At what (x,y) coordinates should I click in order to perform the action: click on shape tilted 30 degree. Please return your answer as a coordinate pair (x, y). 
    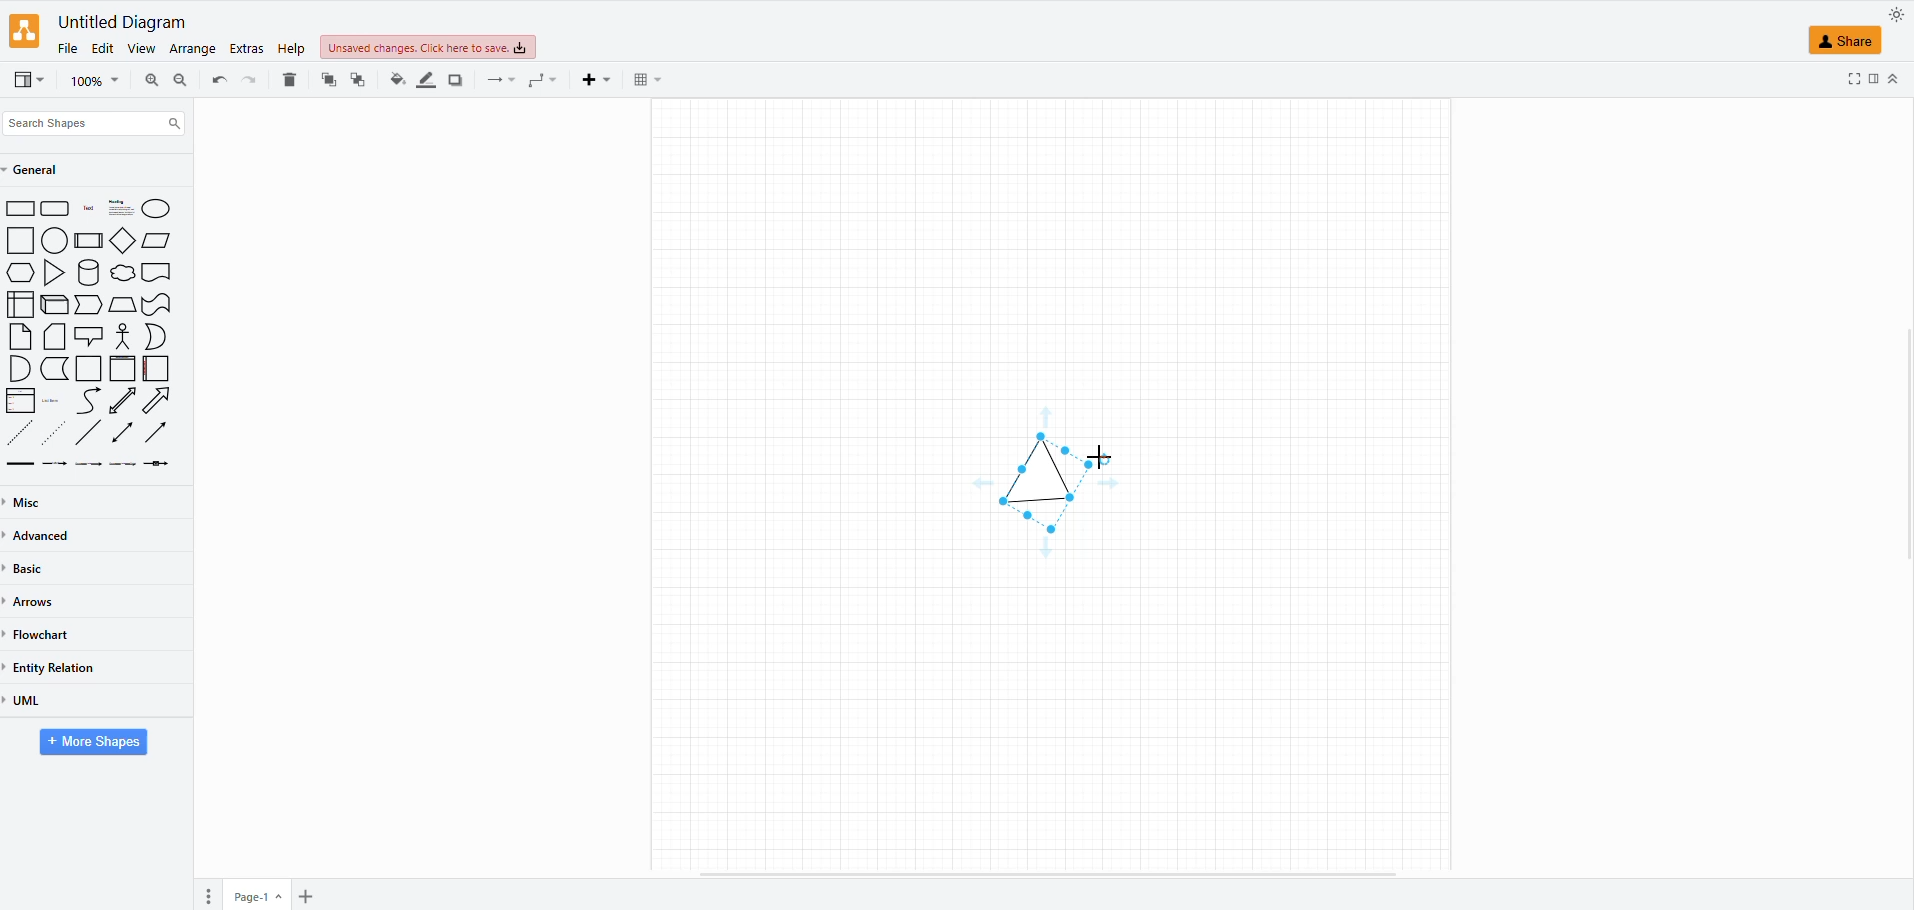
    Looking at the image, I should click on (1032, 467).